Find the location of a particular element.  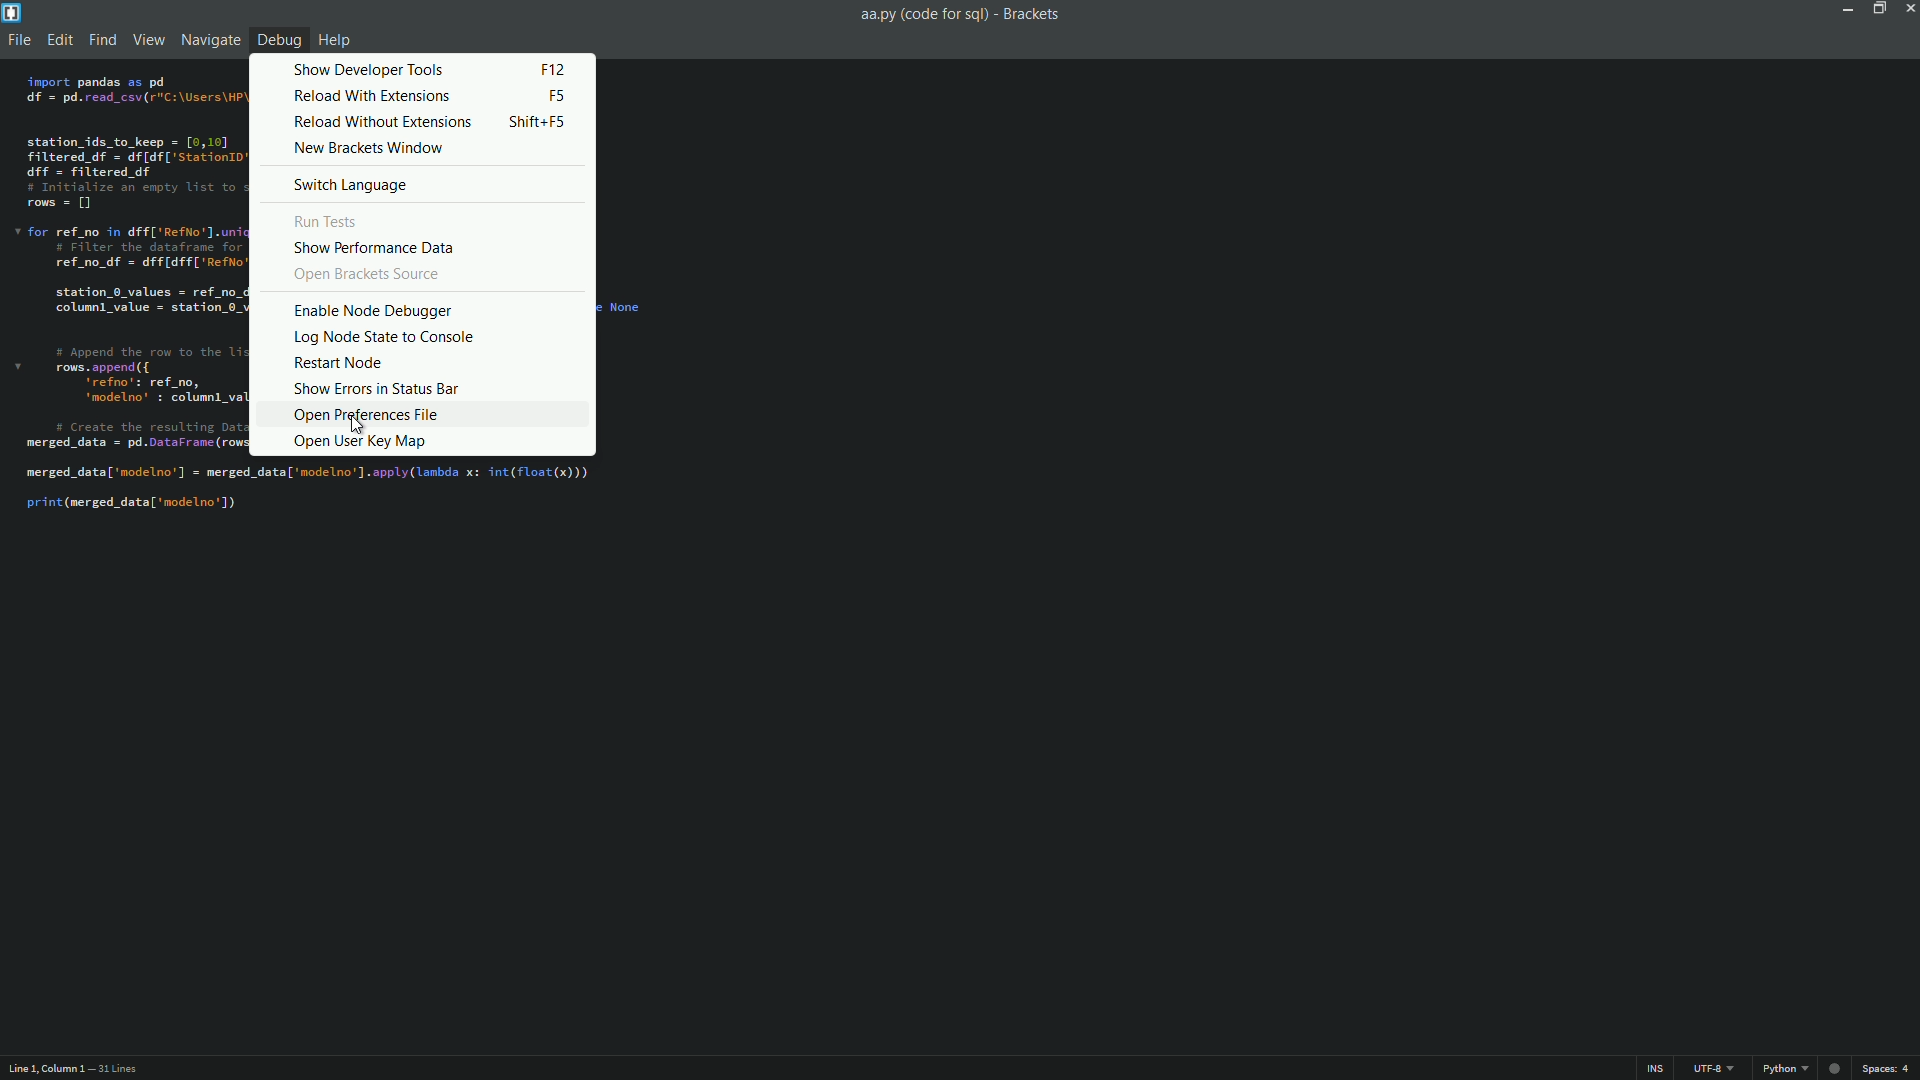

navigate menu is located at coordinates (209, 40).